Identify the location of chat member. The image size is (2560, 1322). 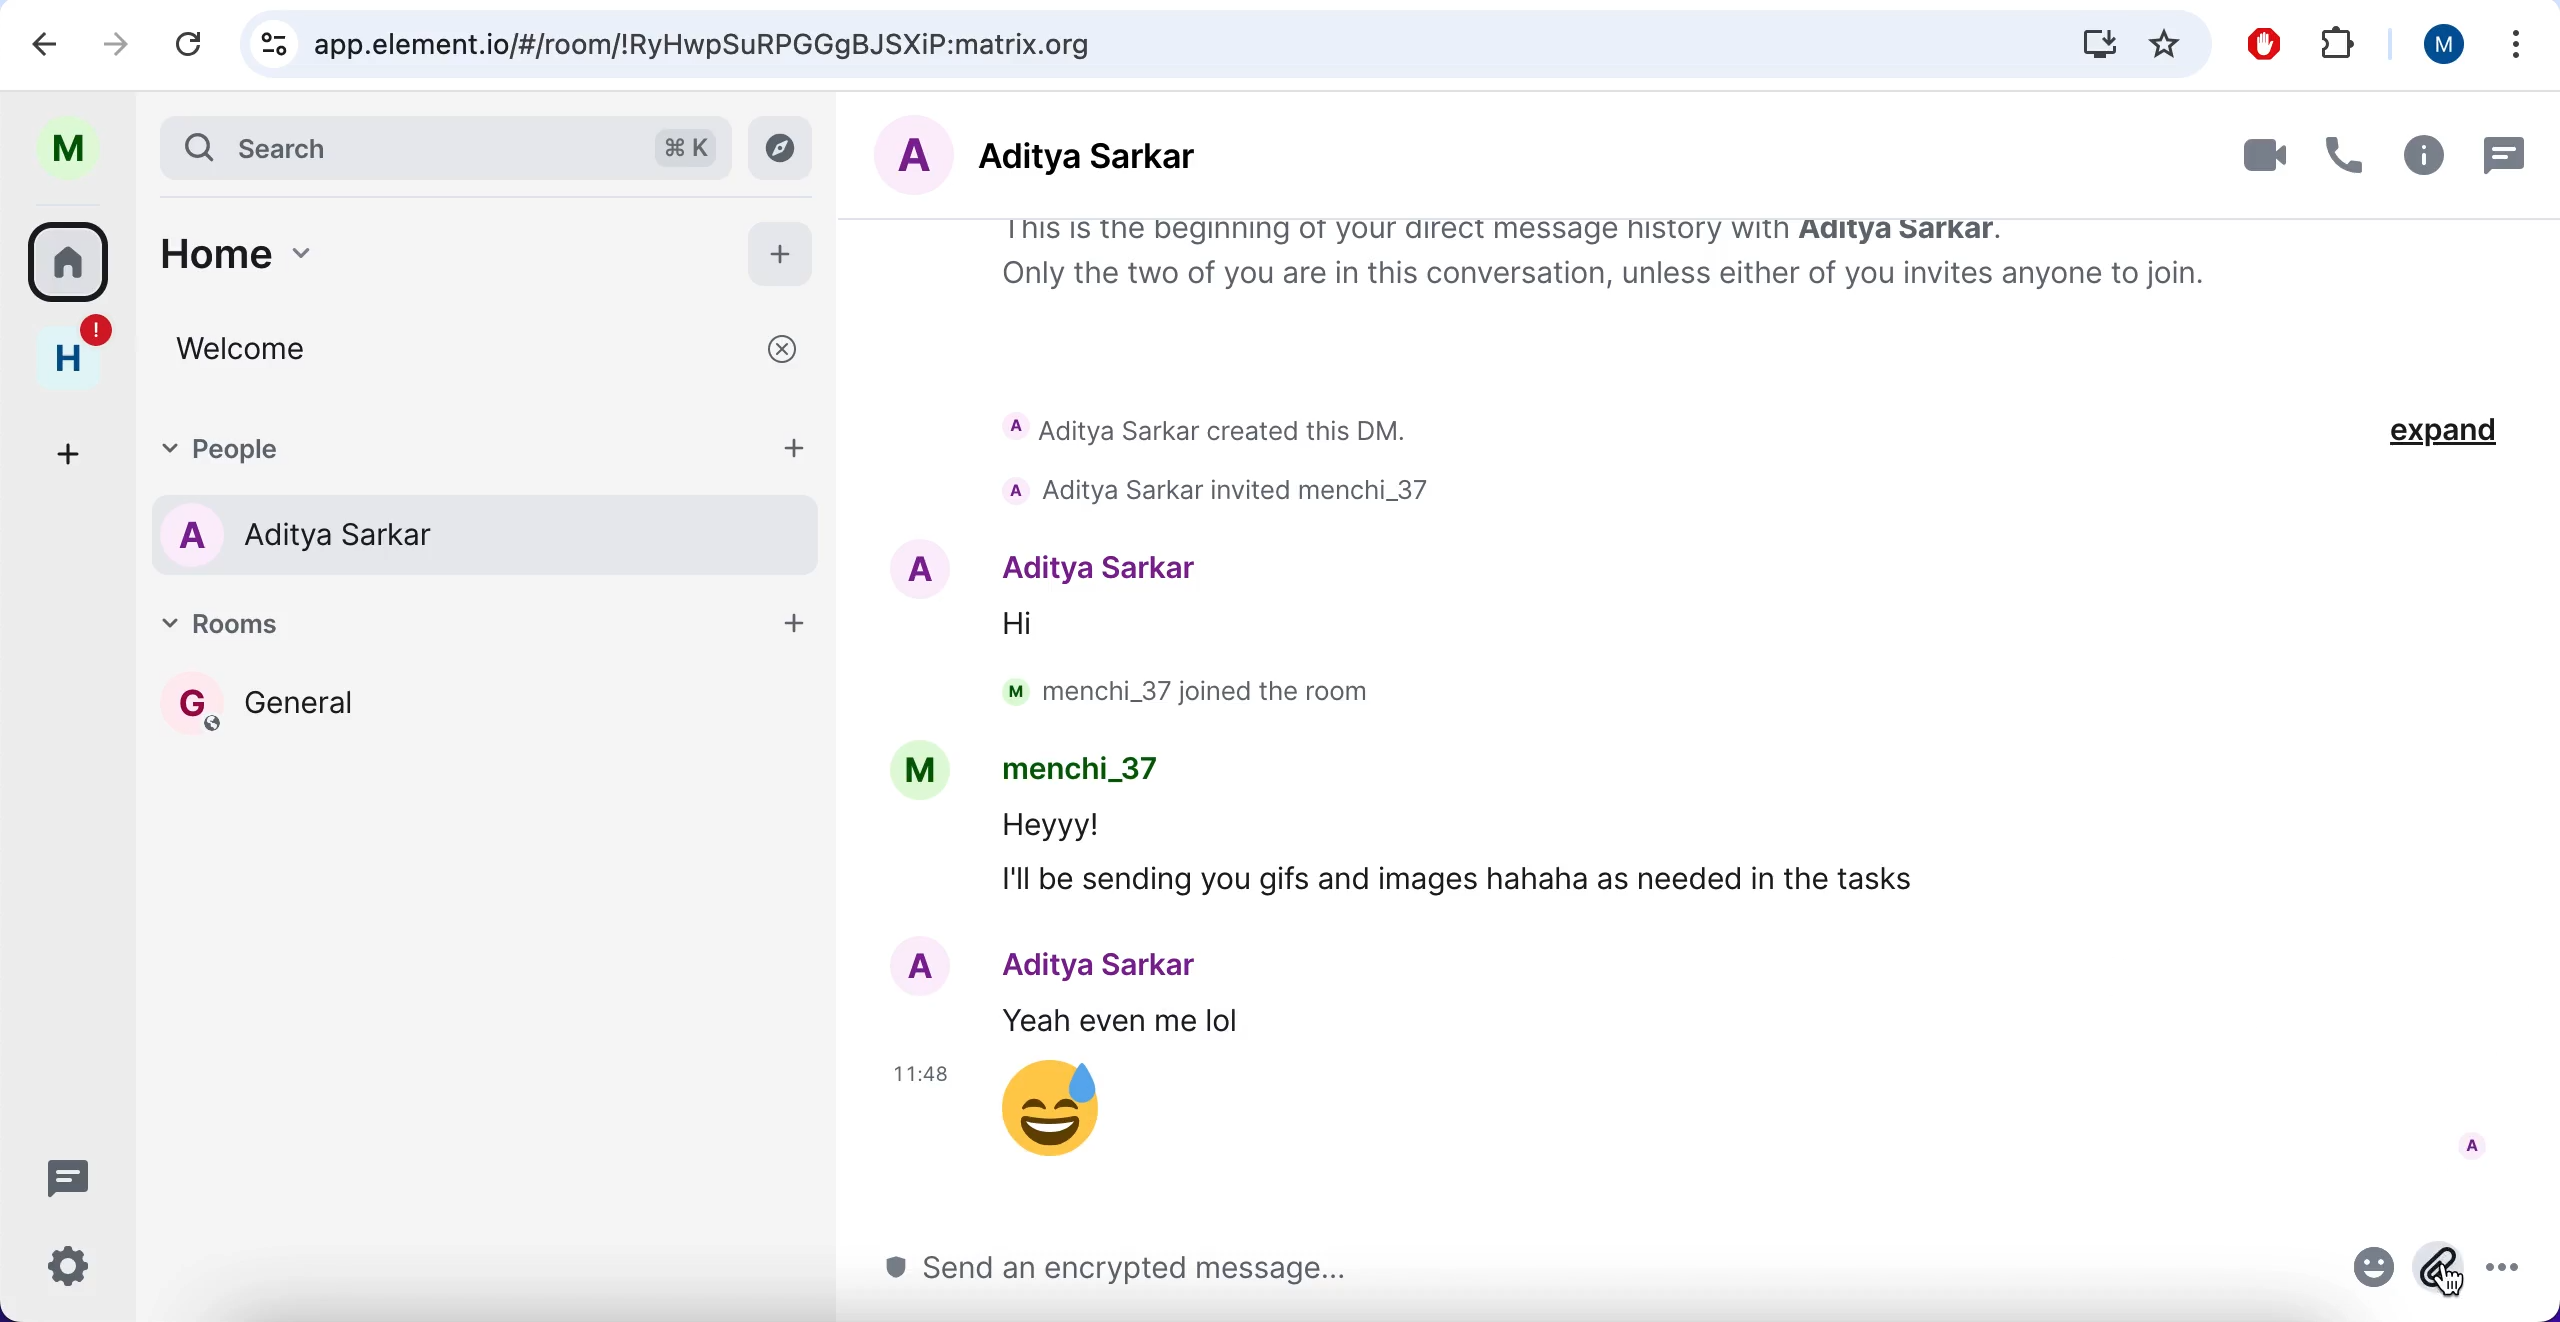
(1117, 157).